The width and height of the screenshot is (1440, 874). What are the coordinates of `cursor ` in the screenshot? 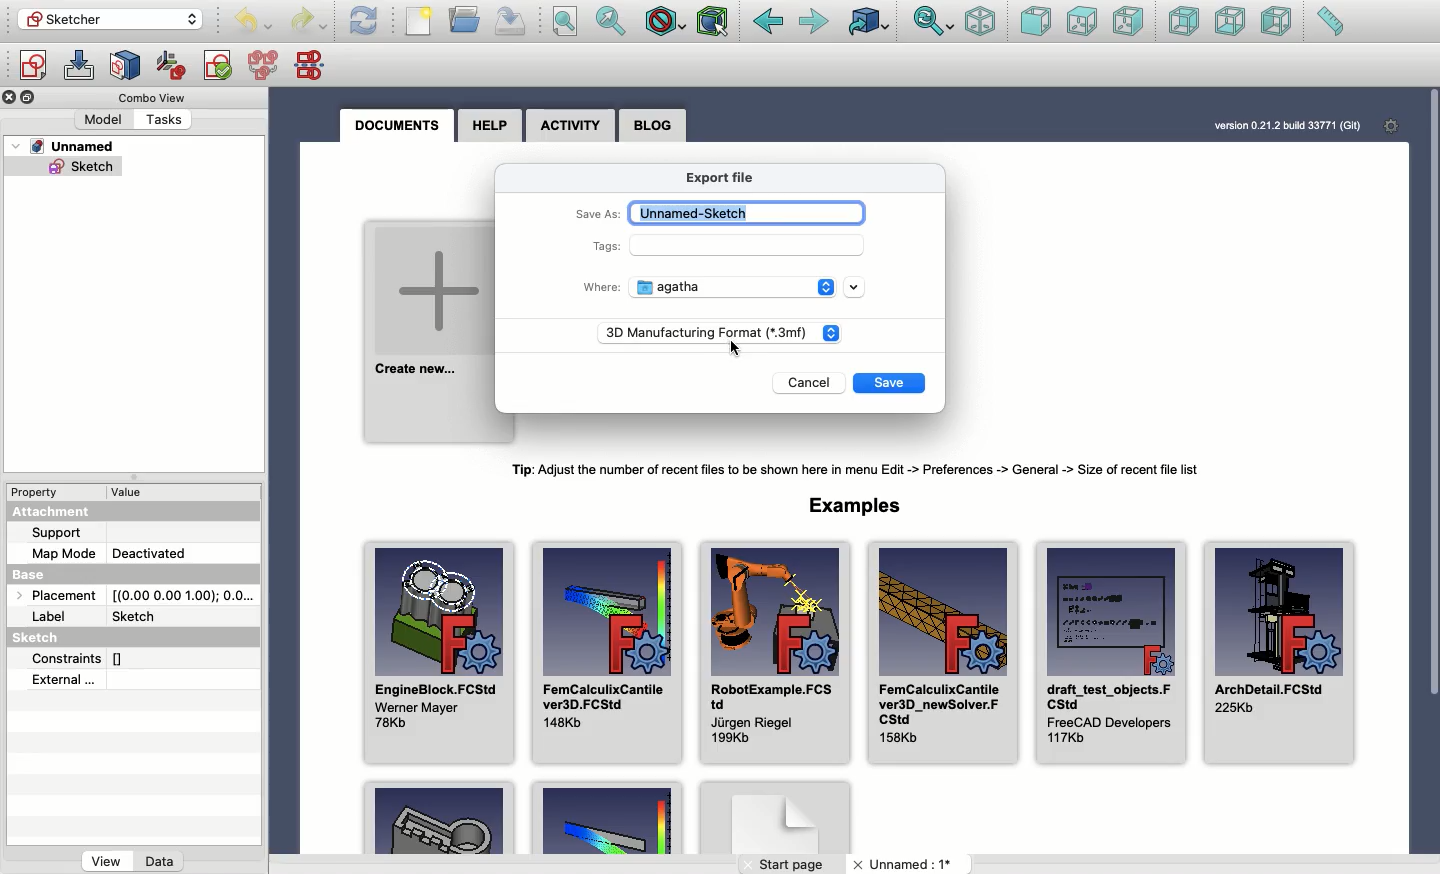 It's located at (725, 349).